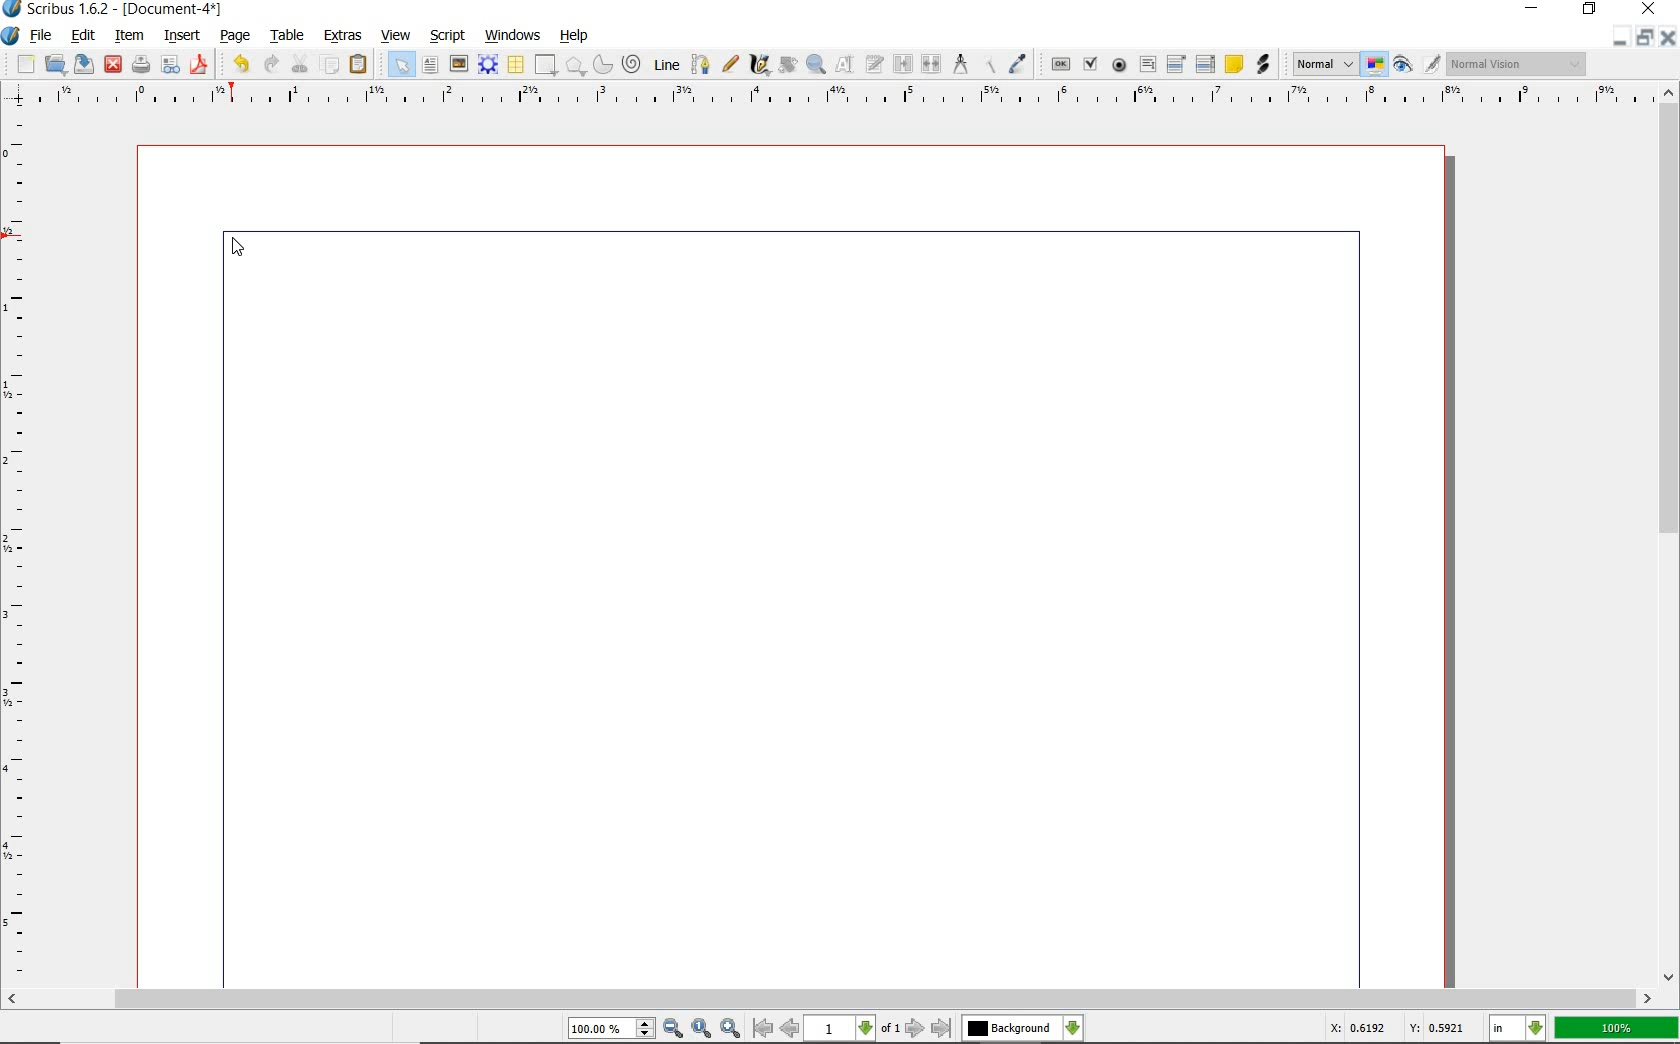 The image size is (1680, 1044). Describe the element at coordinates (1147, 64) in the screenshot. I see `pdf text field` at that location.